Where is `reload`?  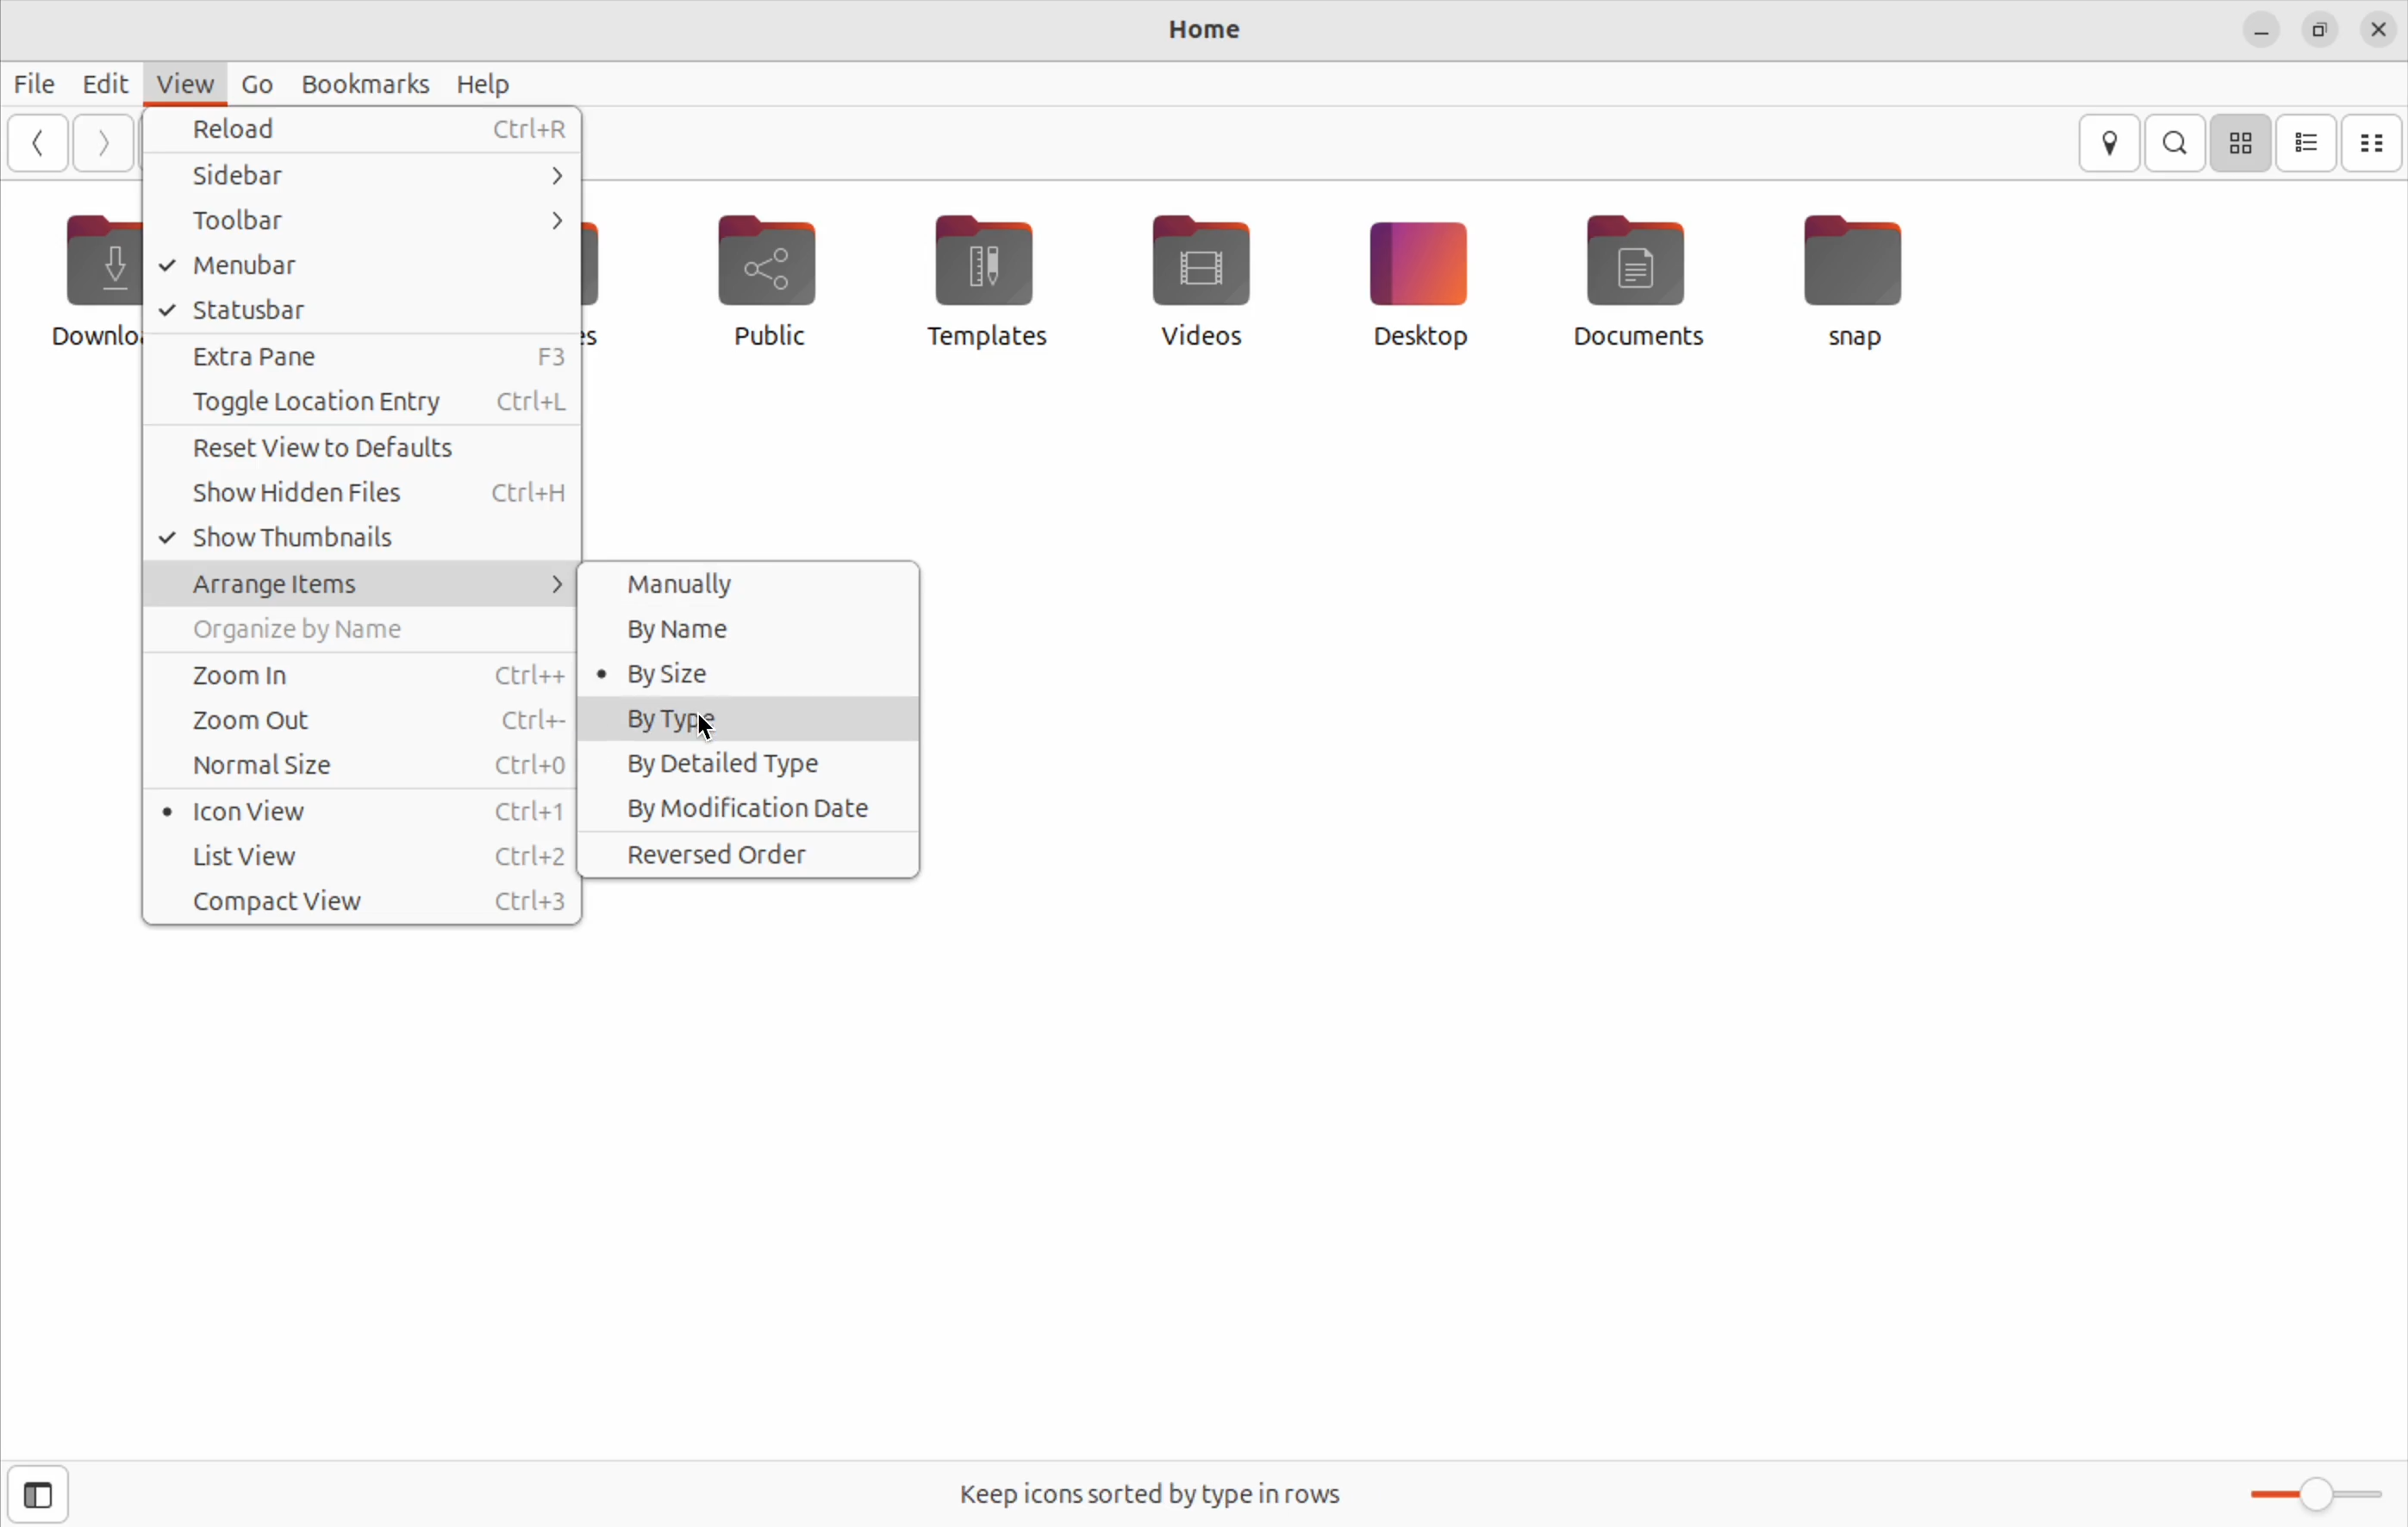 reload is located at coordinates (365, 133).